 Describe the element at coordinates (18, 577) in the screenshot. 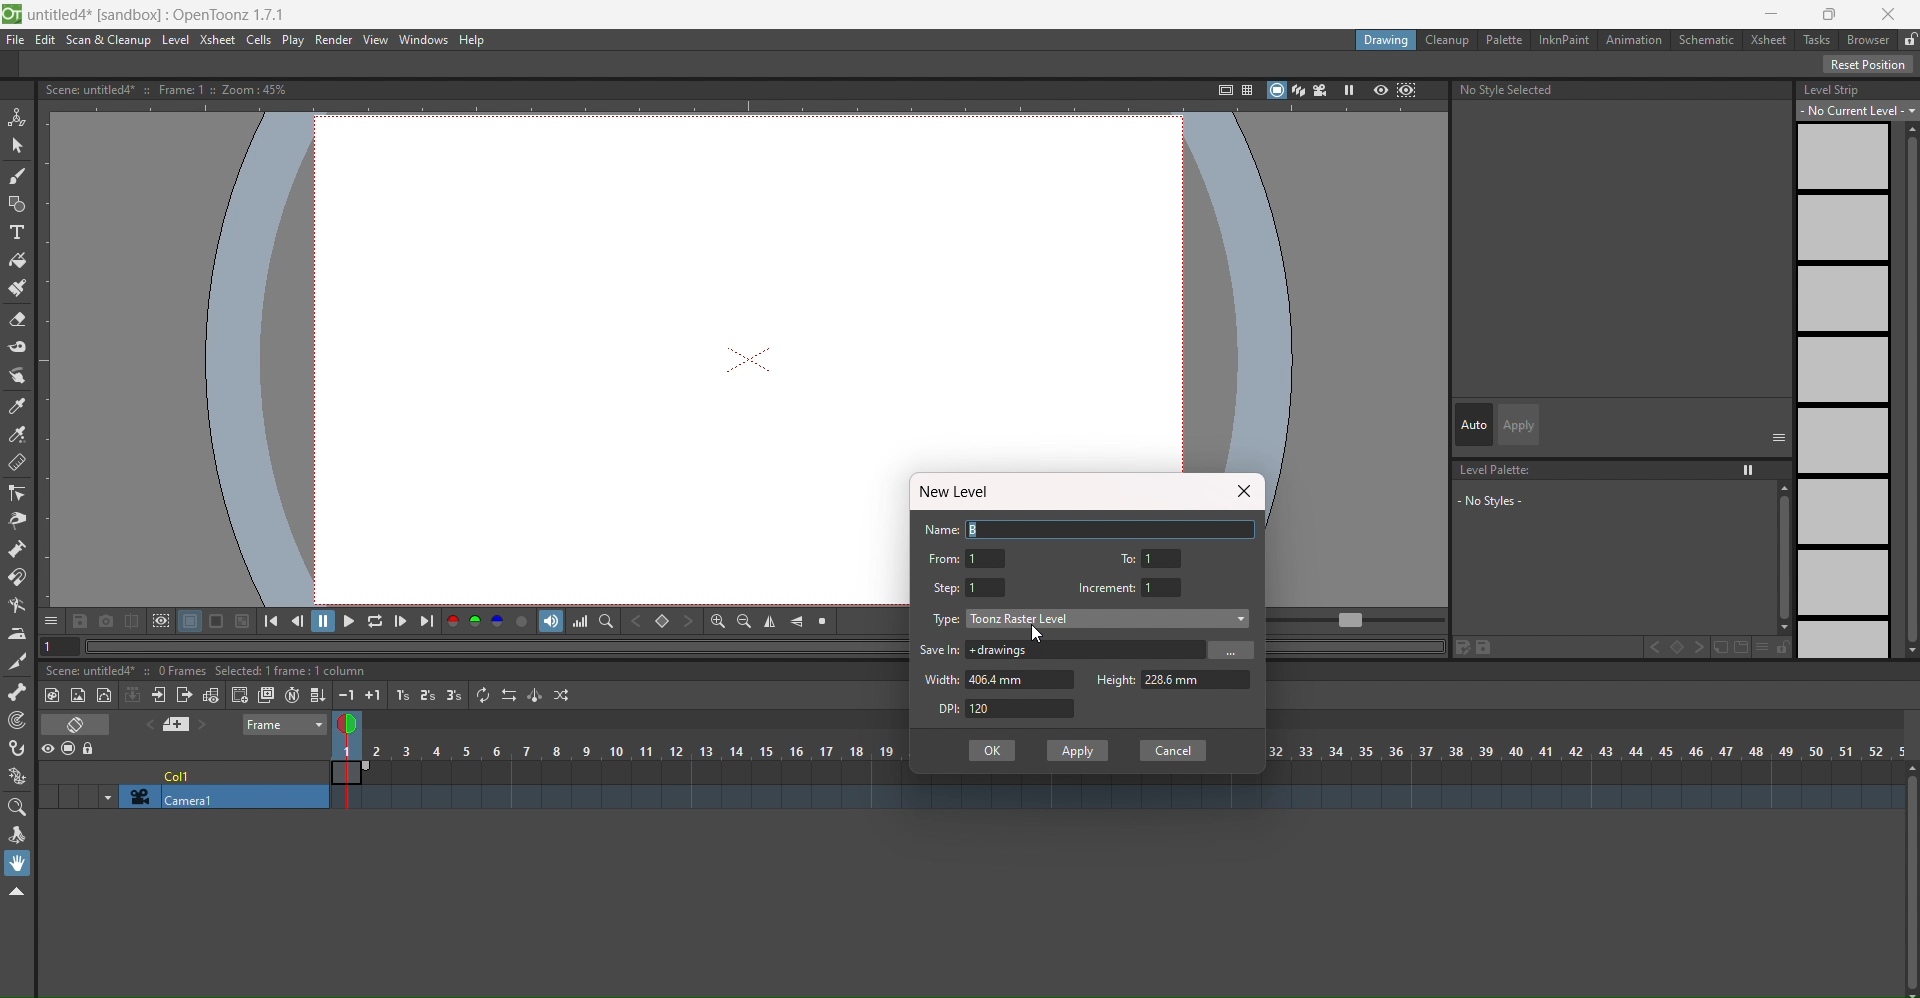

I see `magnet tool` at that location.